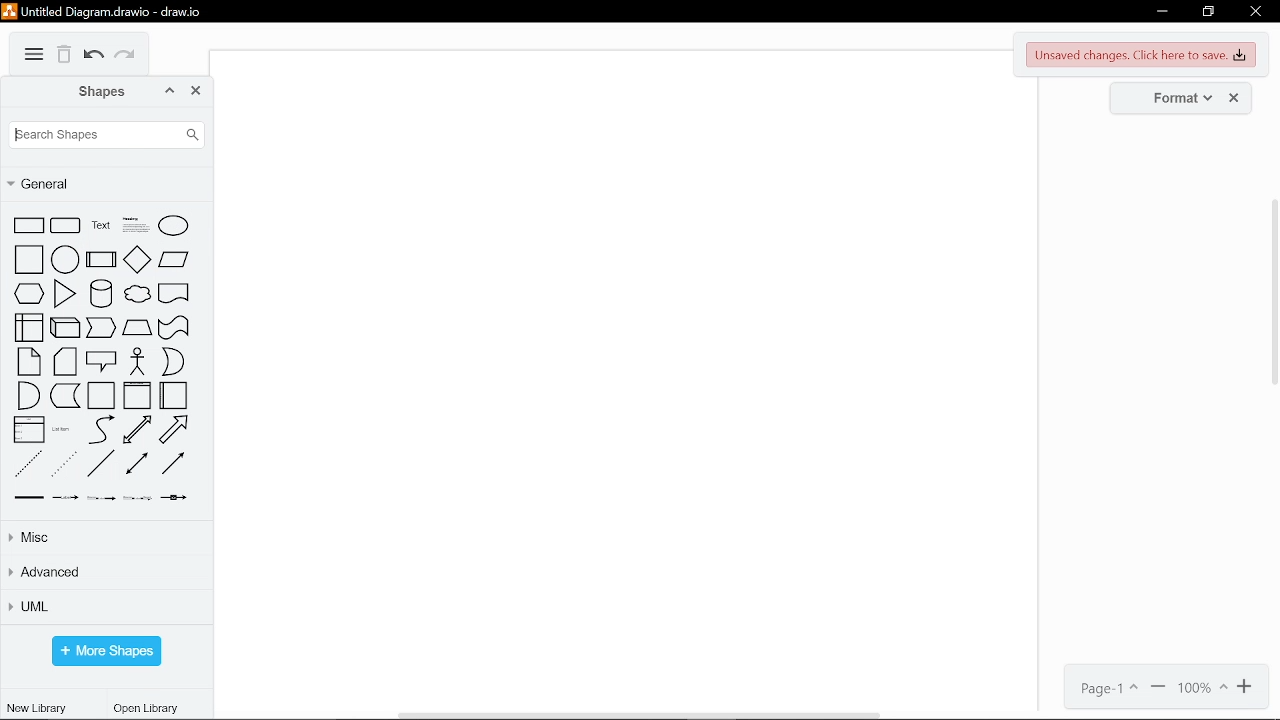 Image resolution: width=1280 pixels, height=720 pixels. I want to click on horizontal container, so click(174, 396).